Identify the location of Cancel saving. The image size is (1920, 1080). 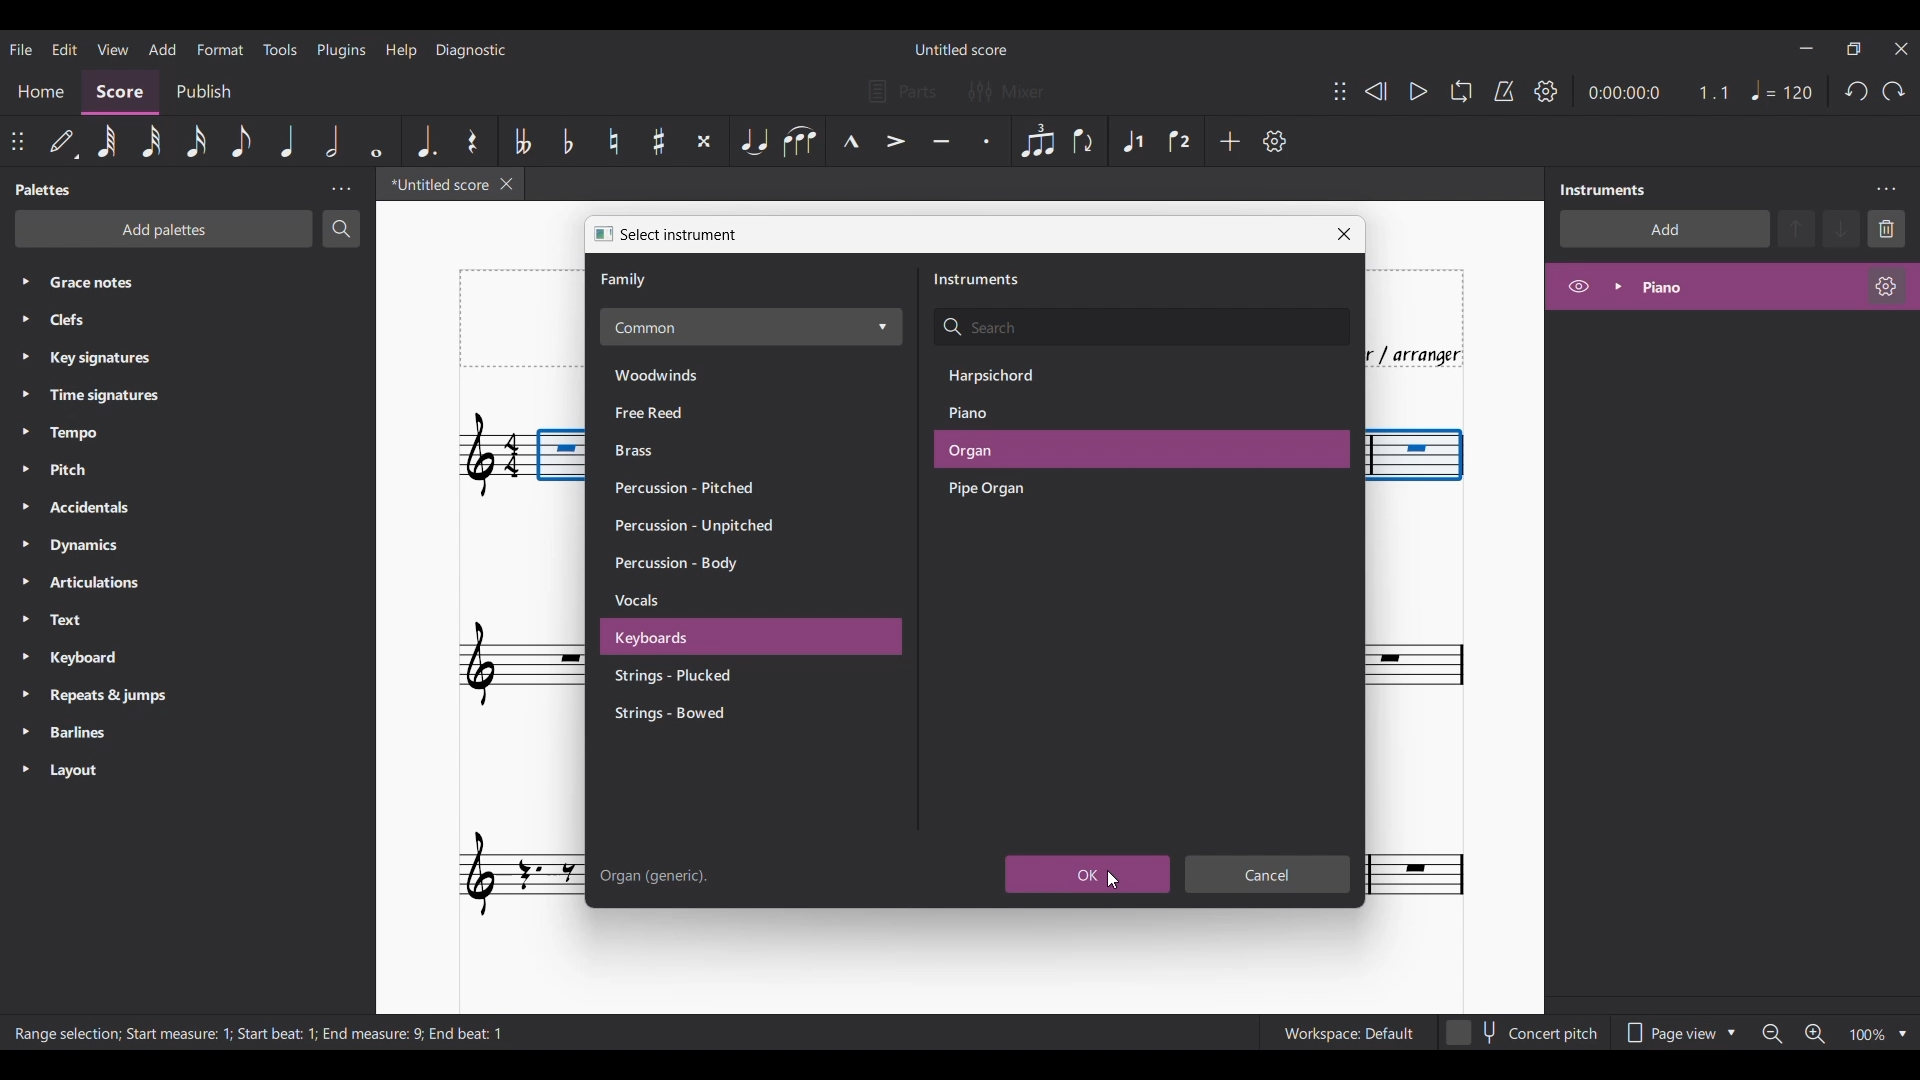
(1268, 874).